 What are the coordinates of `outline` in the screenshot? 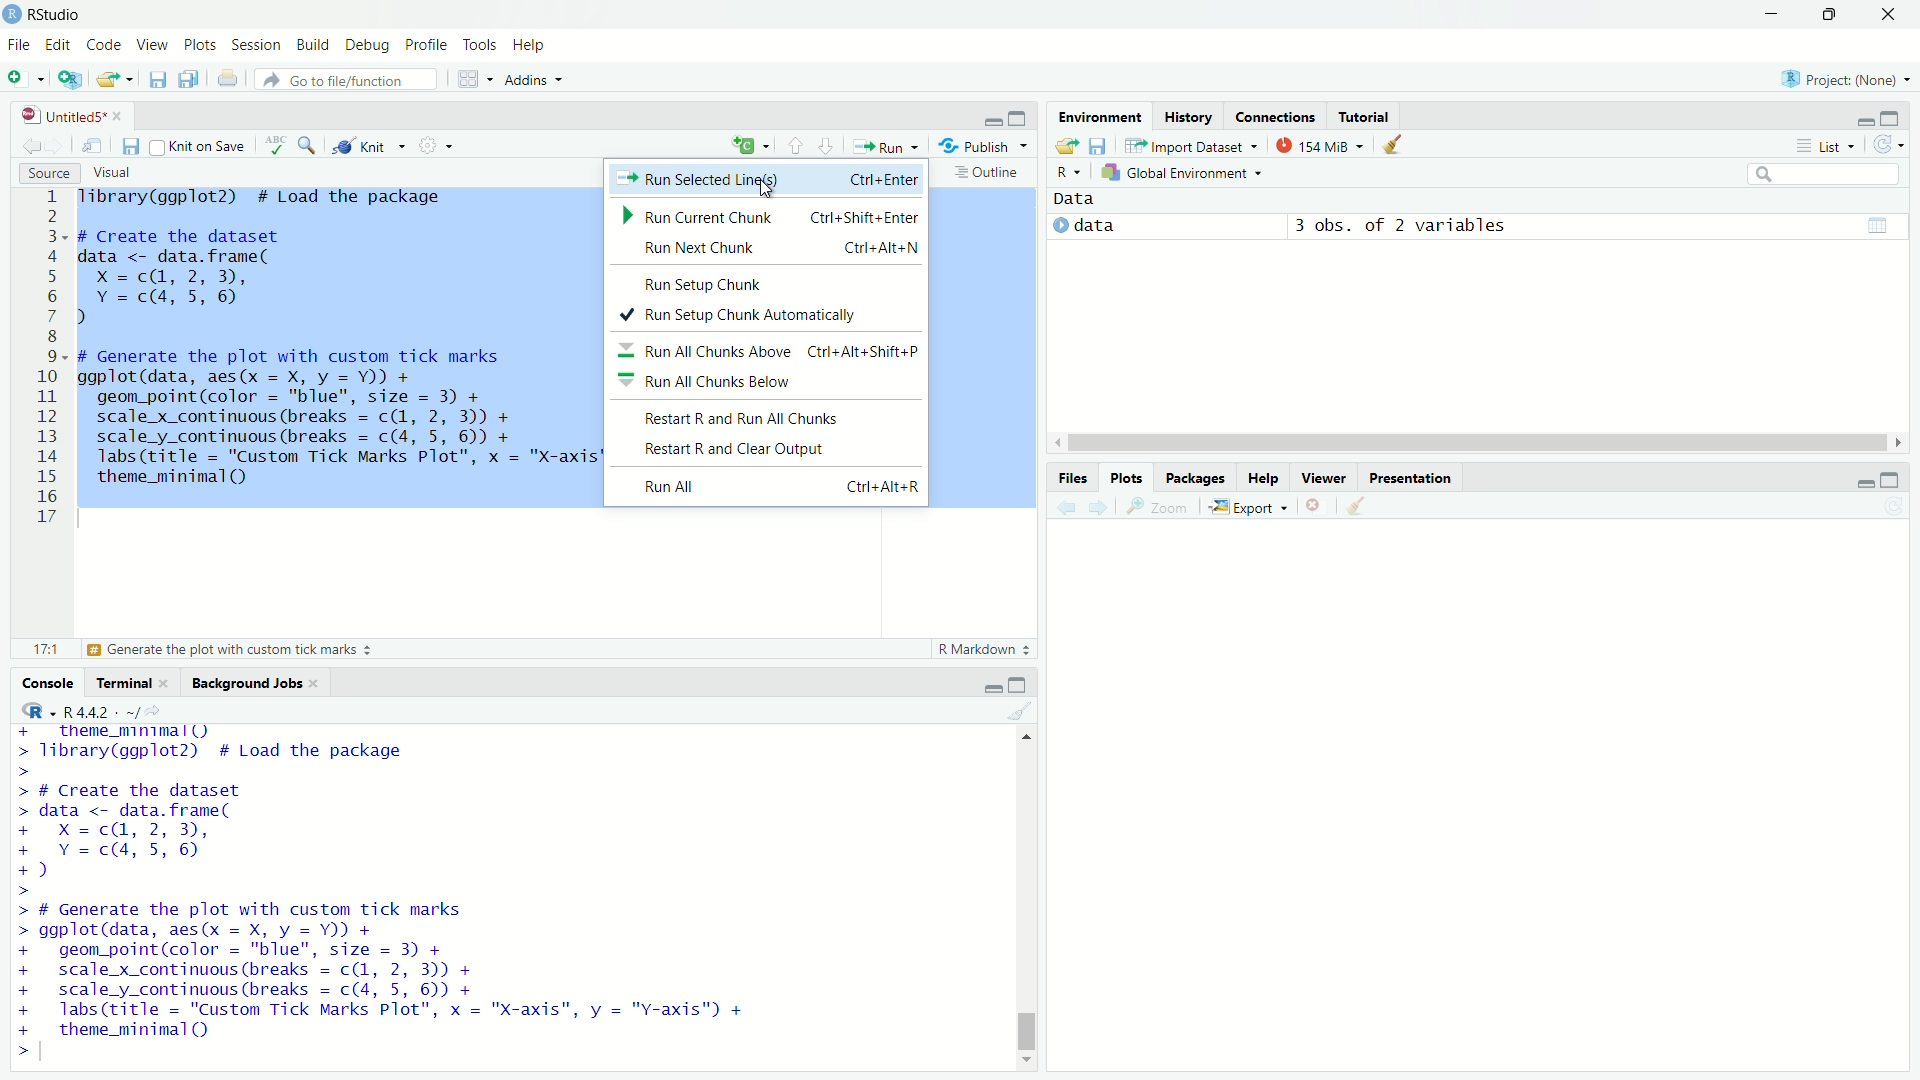 It's located at (990, 174).